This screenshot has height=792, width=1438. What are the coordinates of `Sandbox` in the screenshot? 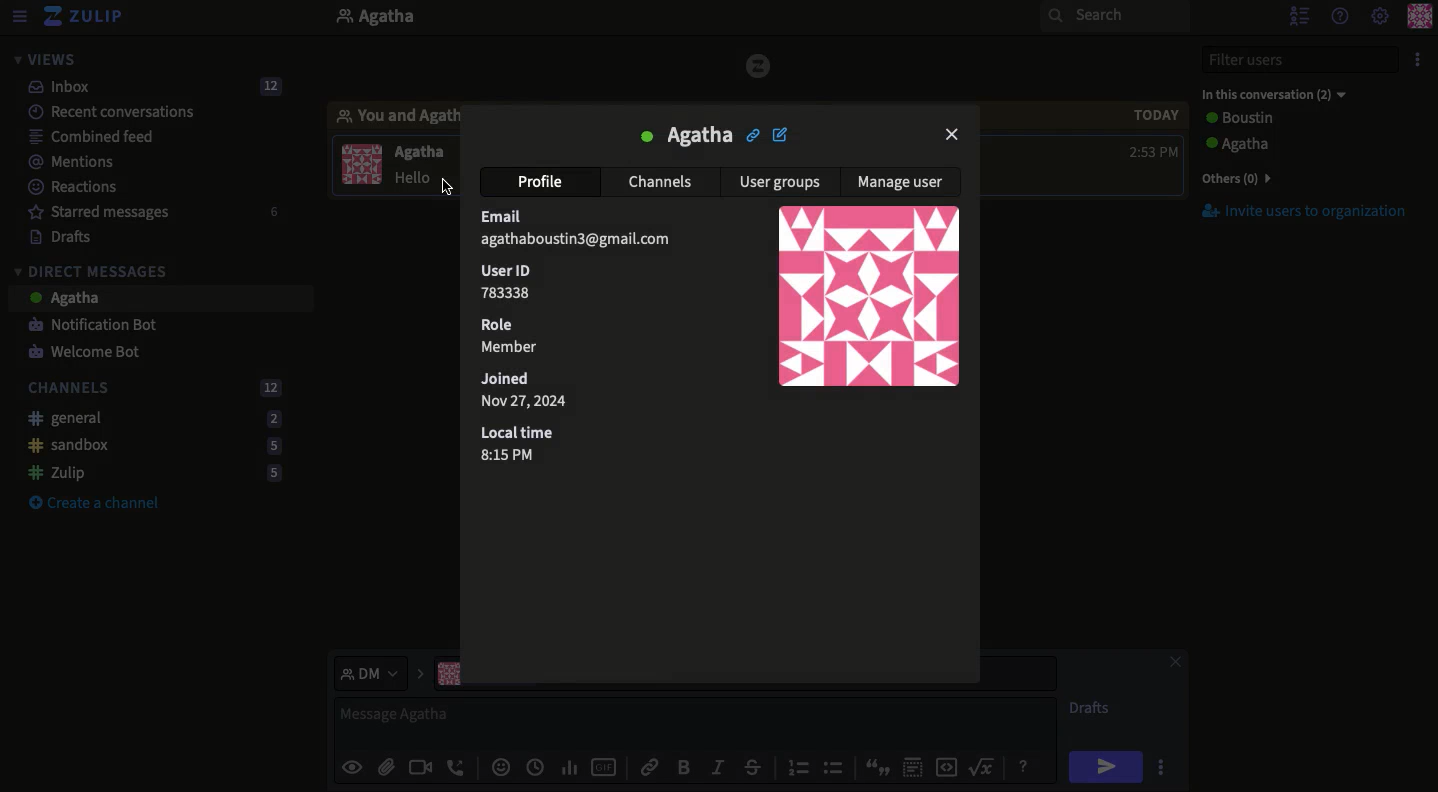 It's located at (159, 446).